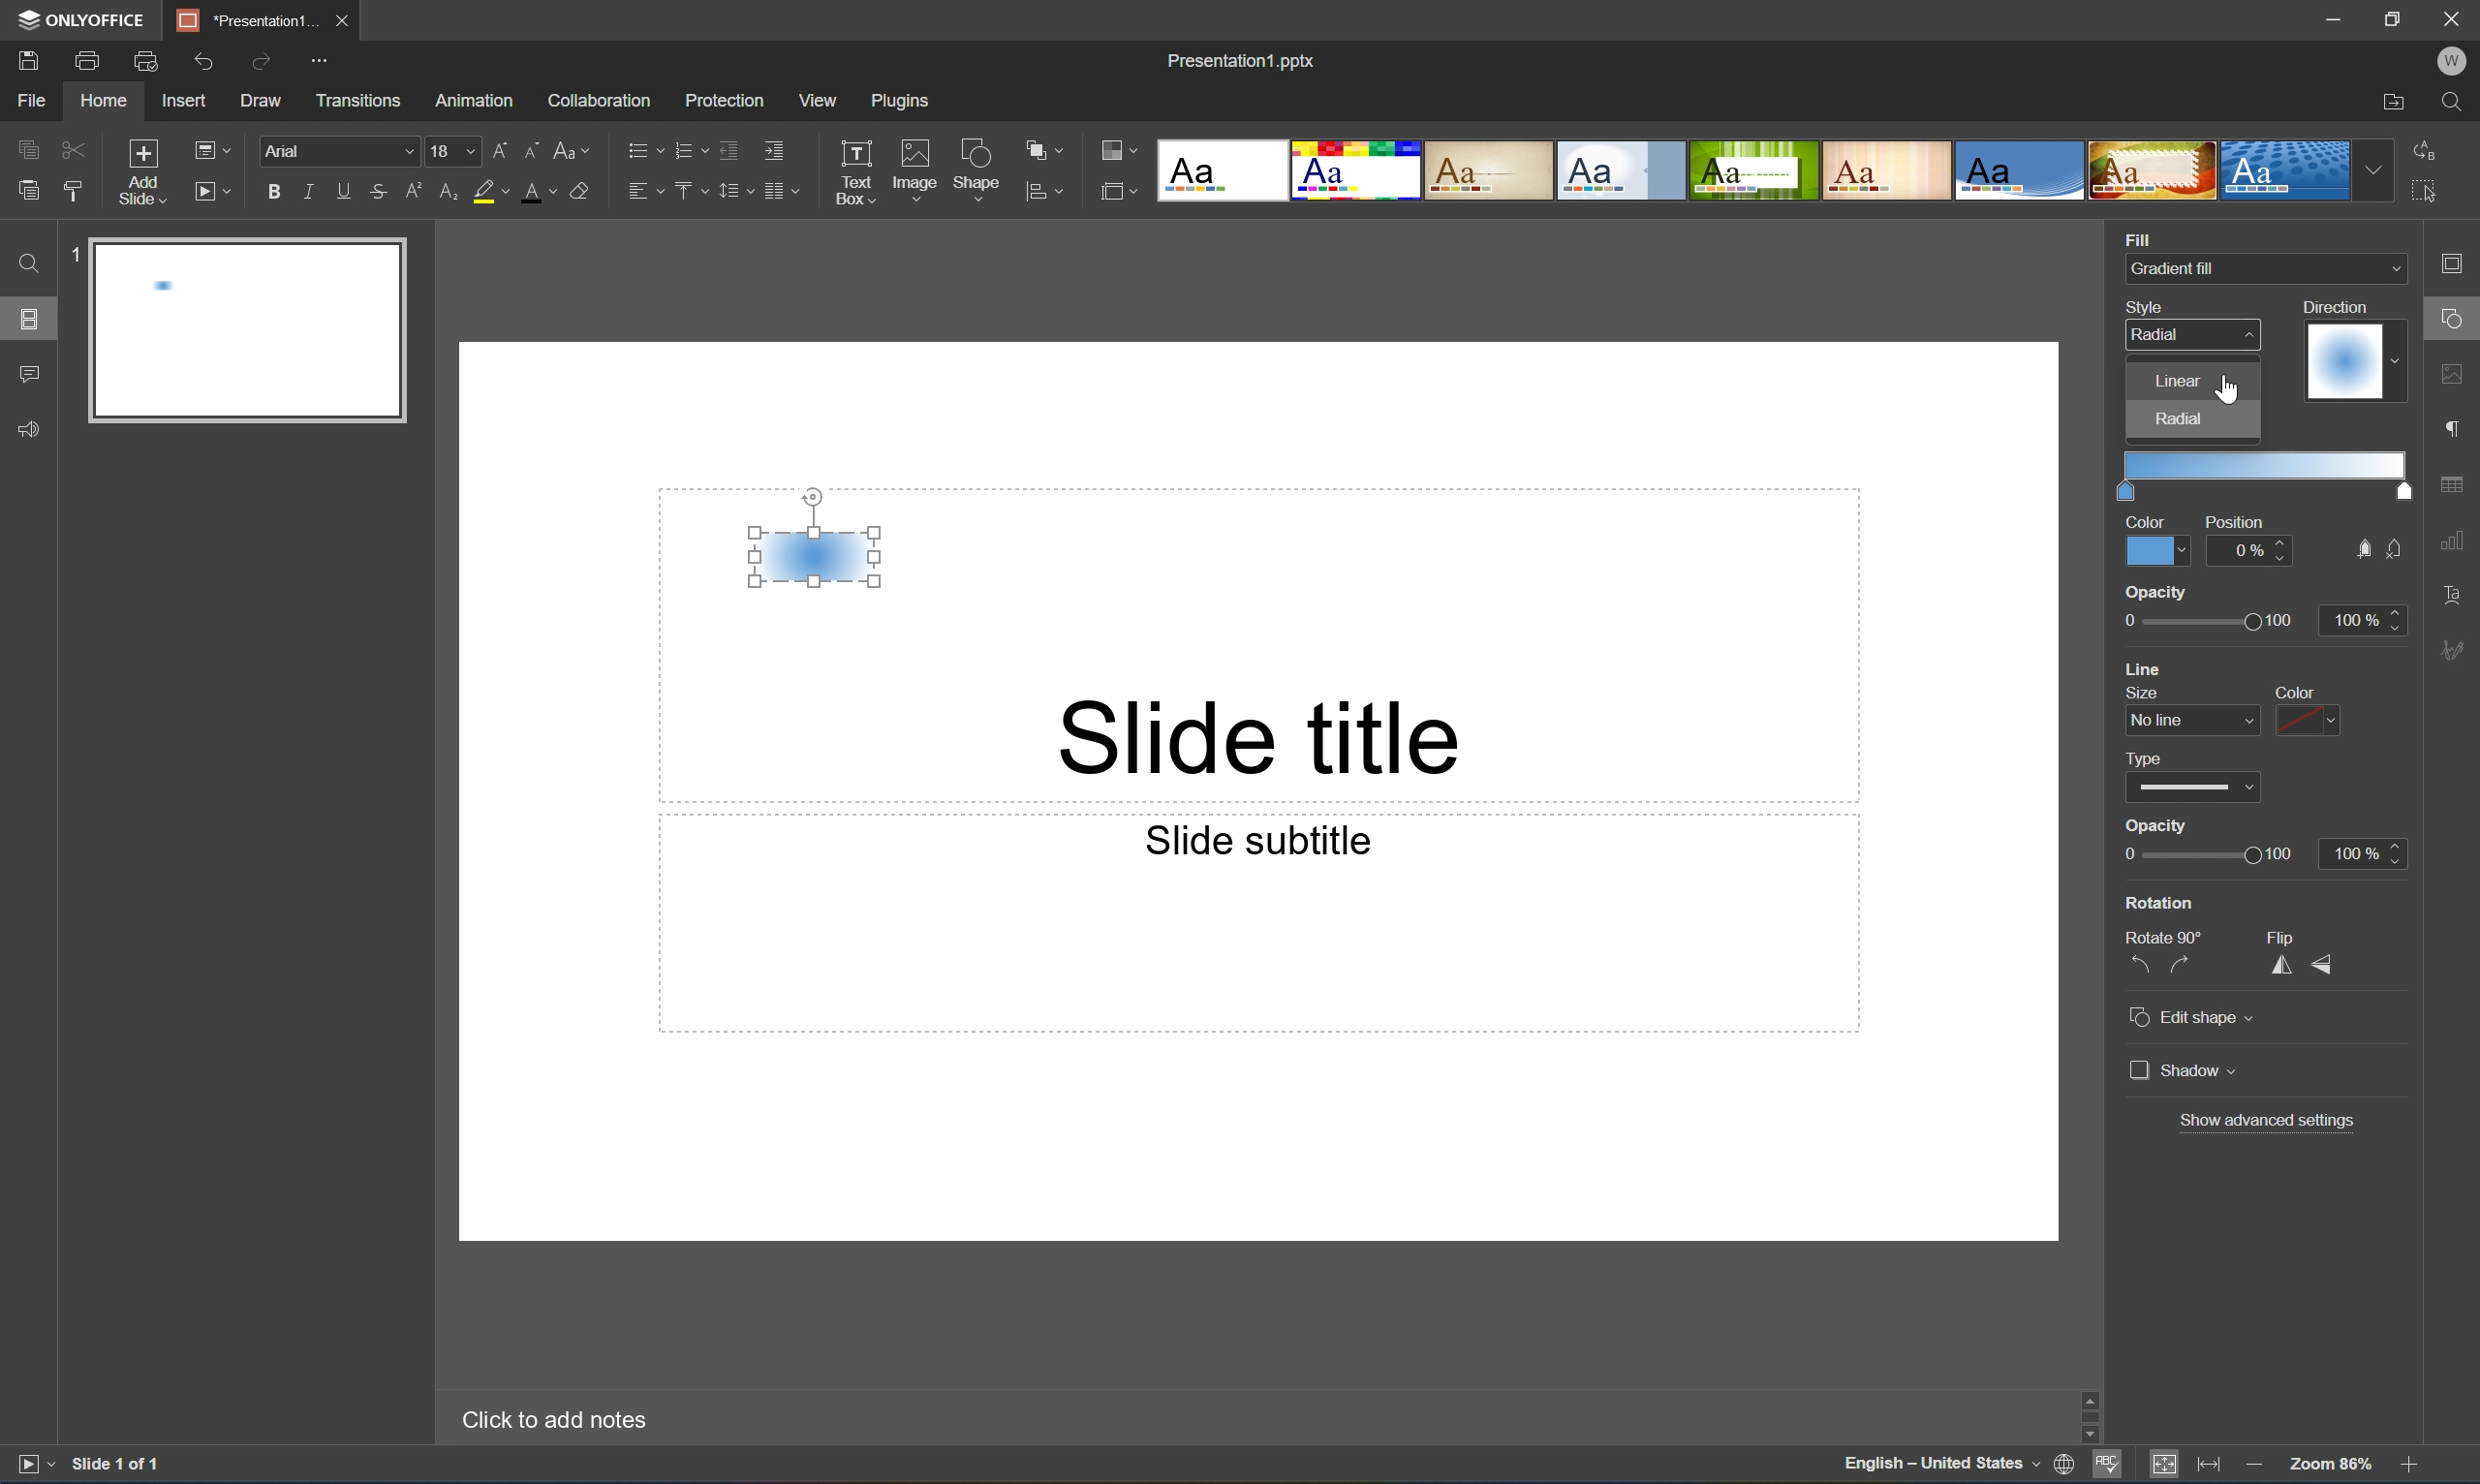 Image resolution: width=2480 pixels, height=1484 pixels. I want to click on Add slide, so click(138, 173).